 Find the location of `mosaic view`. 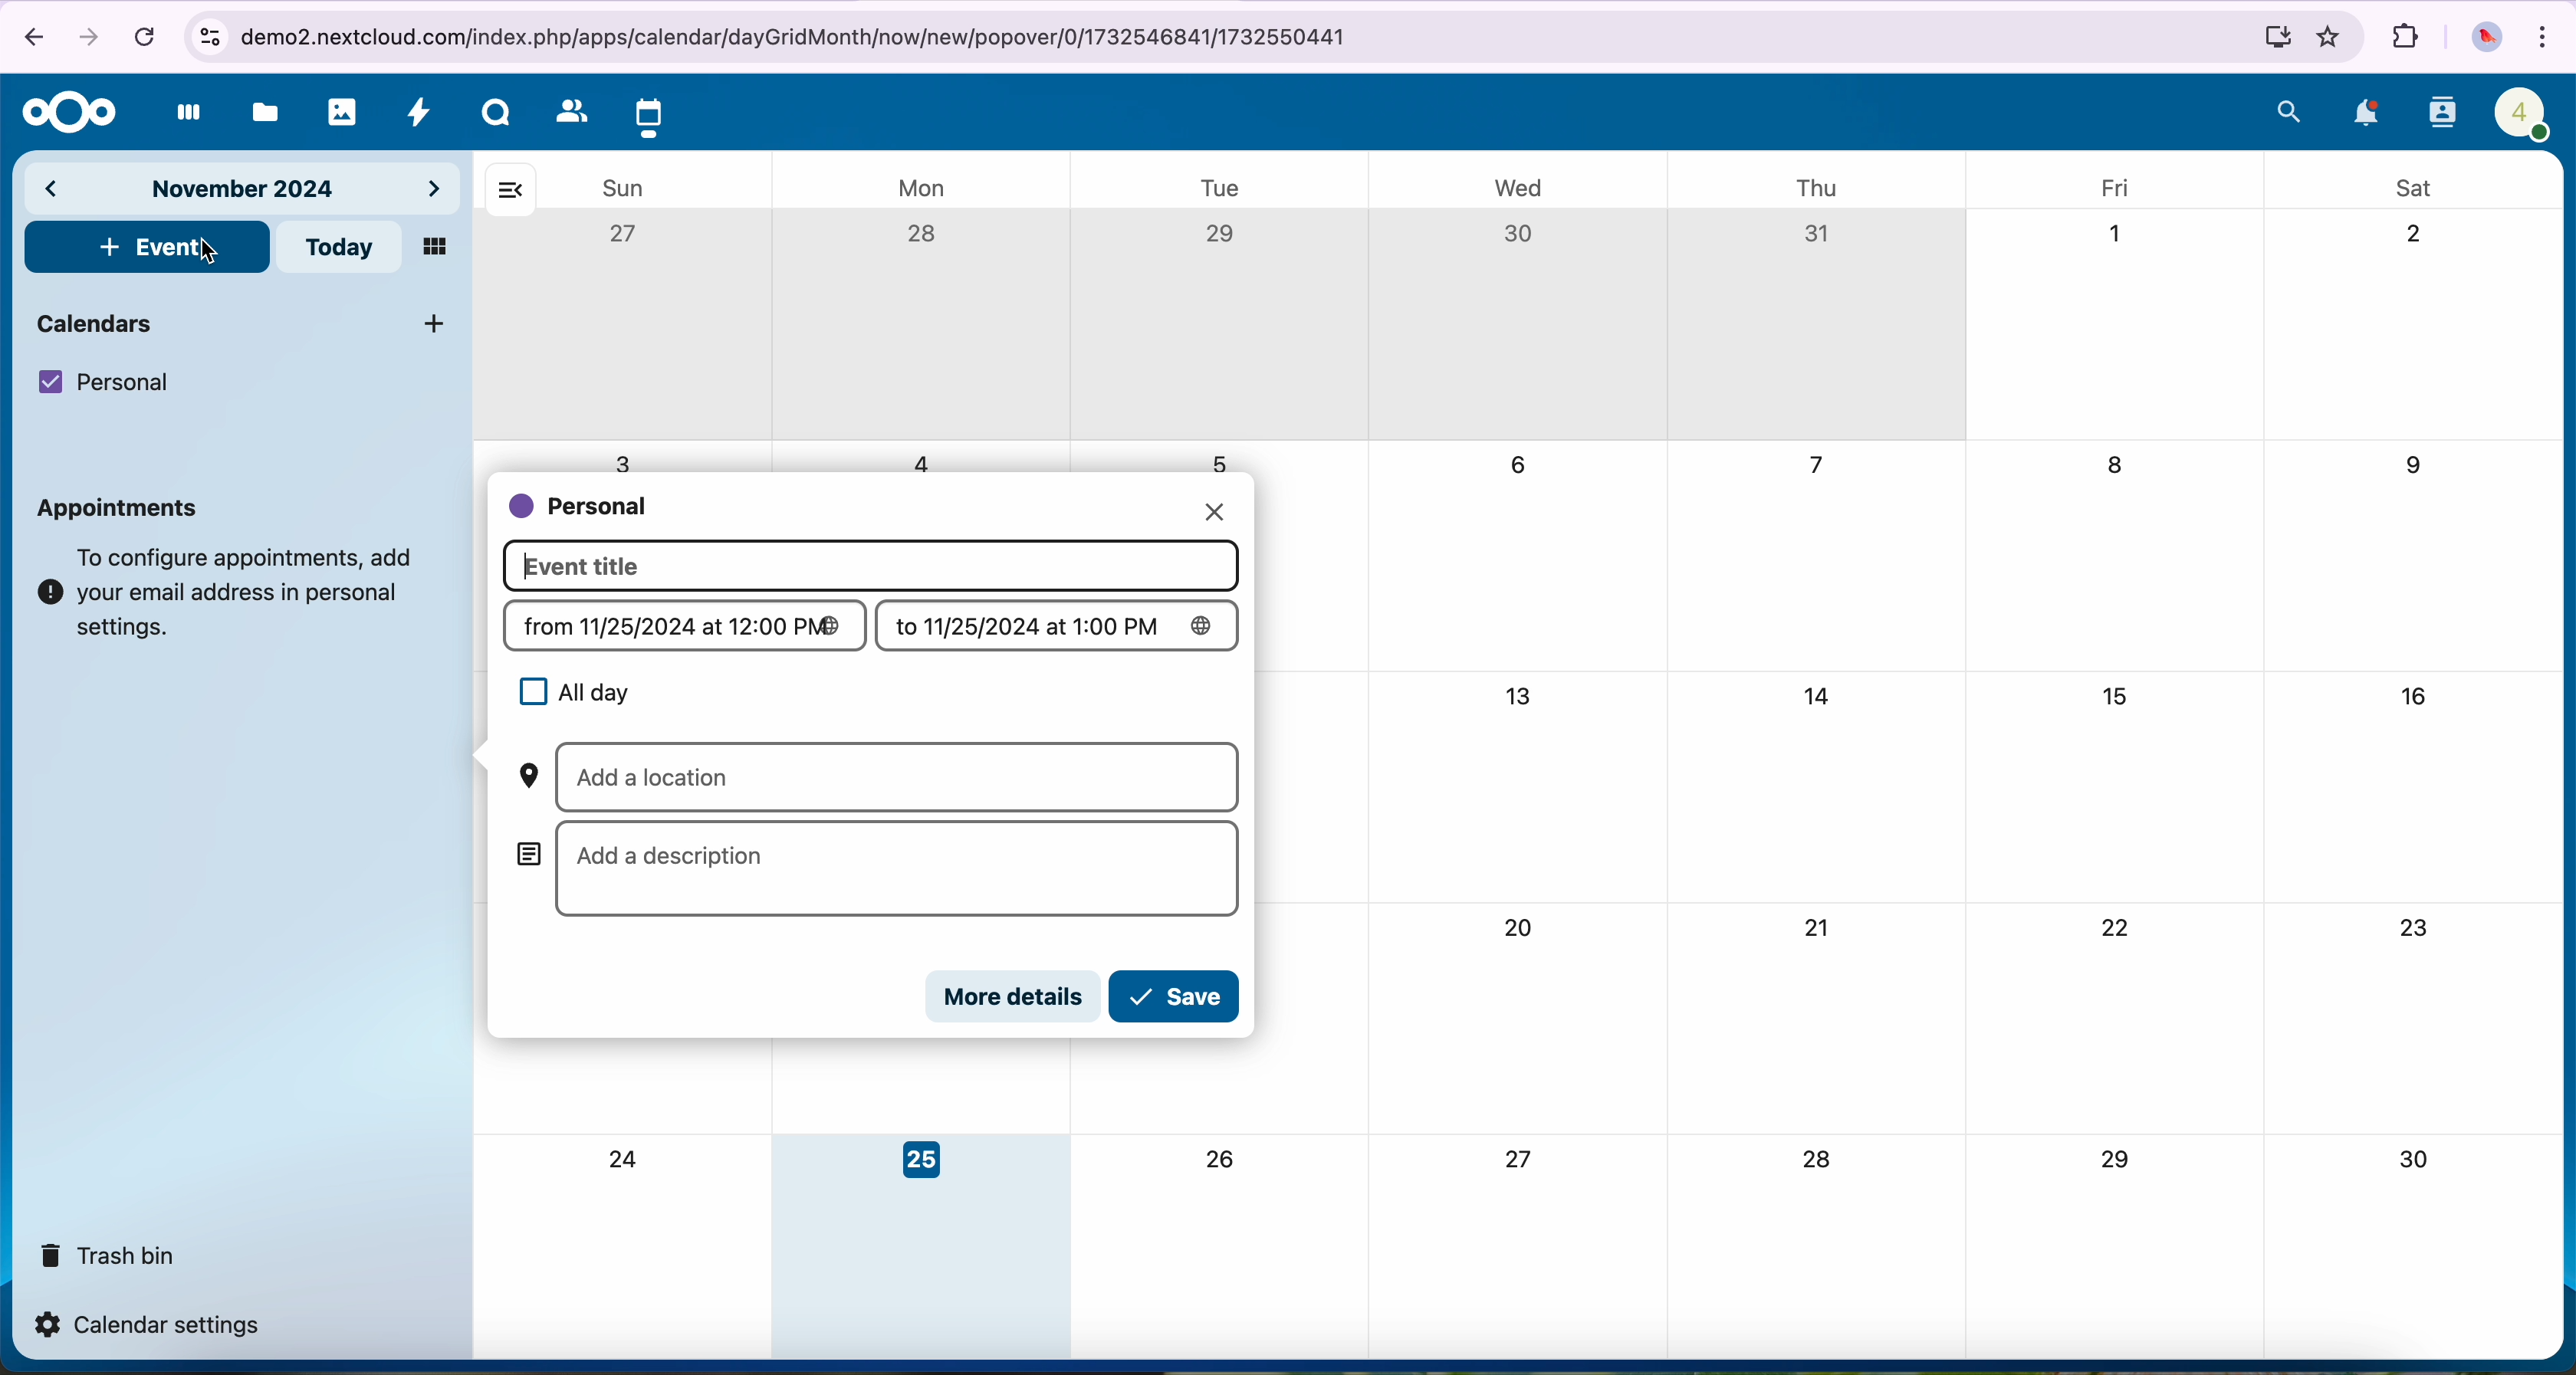

mosaic view is located at coordinates (436, 247).